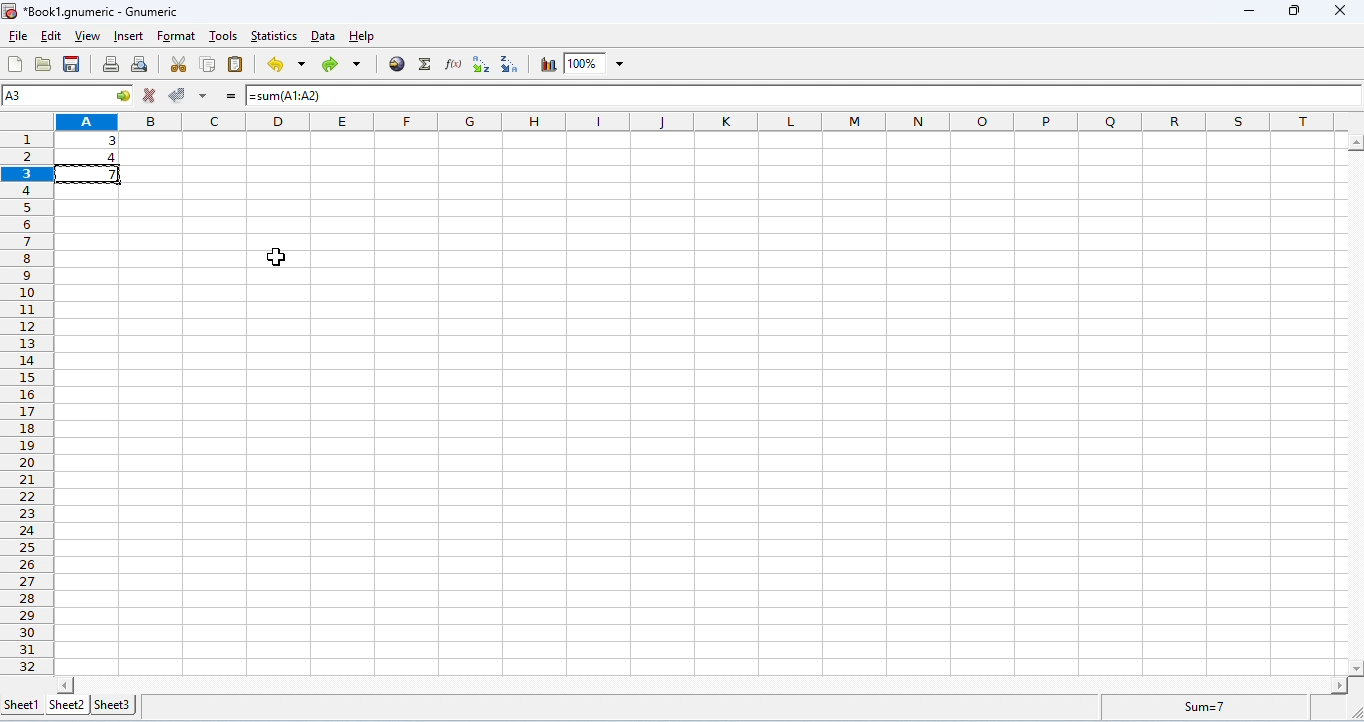 This screenshot has height=722, width=1364. What do you see at coordinates (176, 65) in the screenshot?
I see `cut` at bounding box center [176, 65].